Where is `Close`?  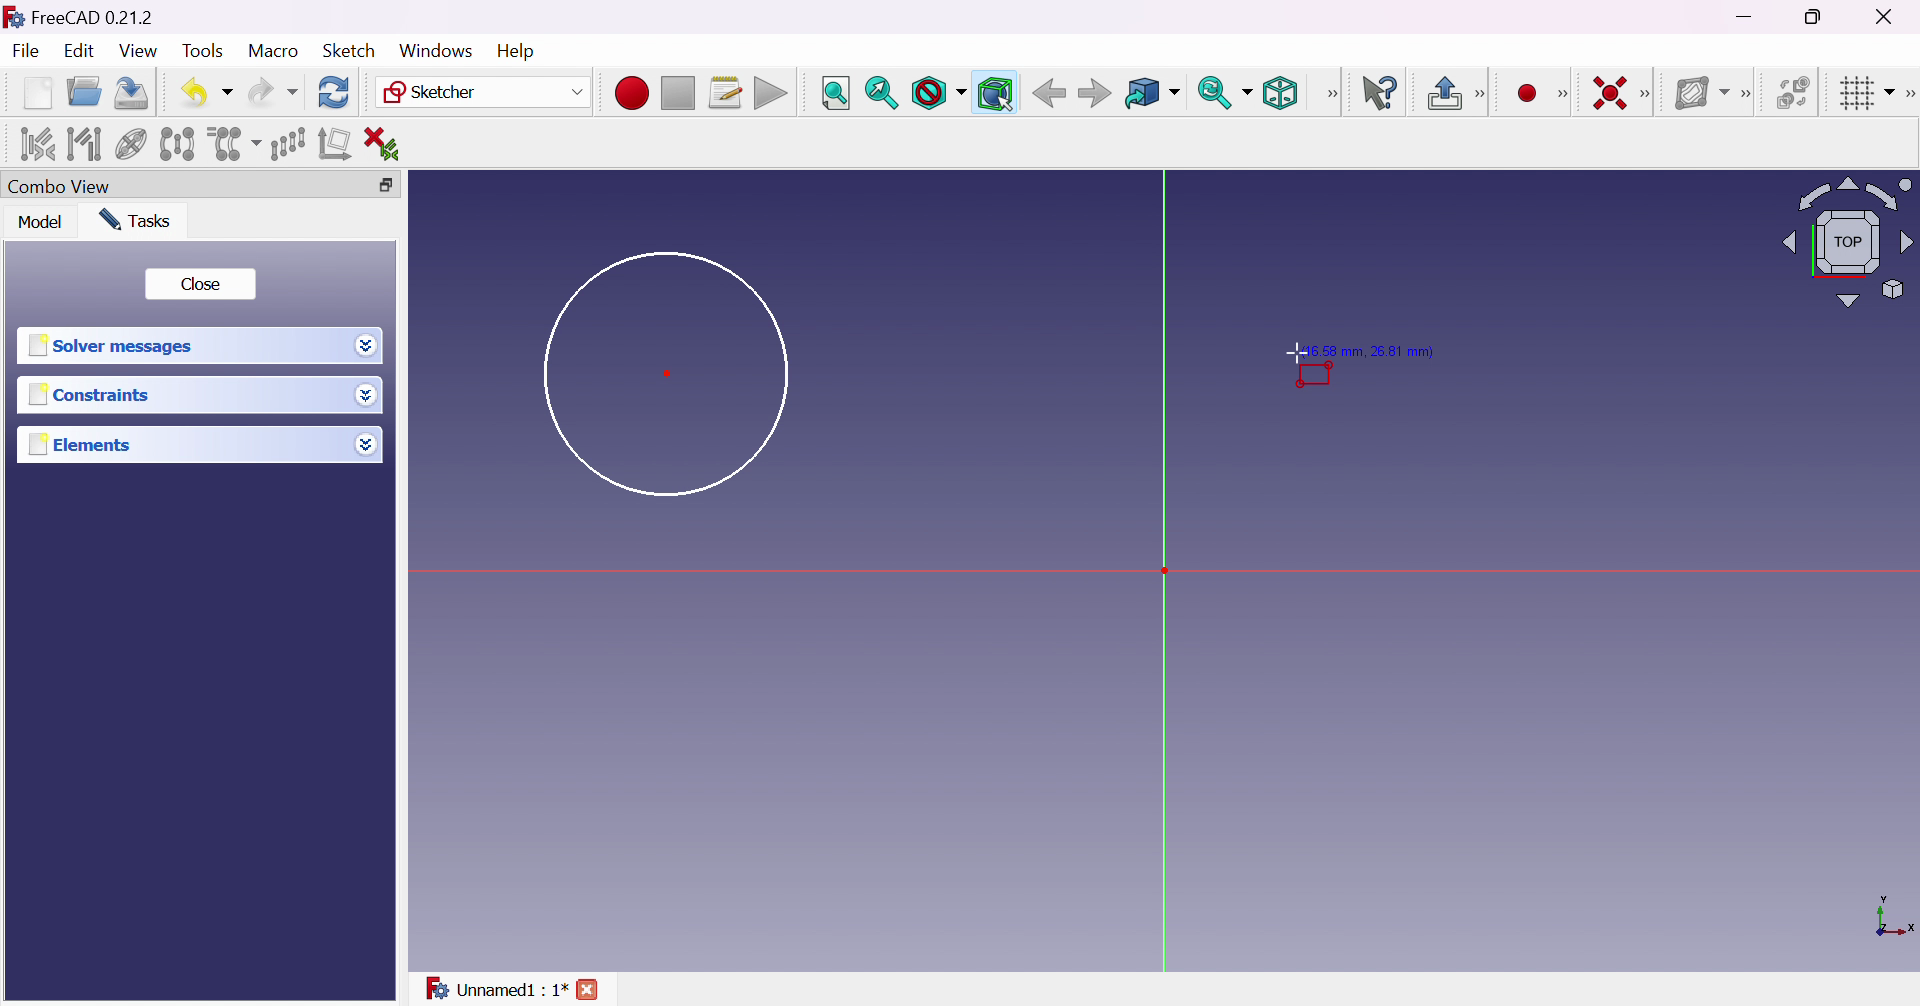
Close is located at coordinates (199, 284).